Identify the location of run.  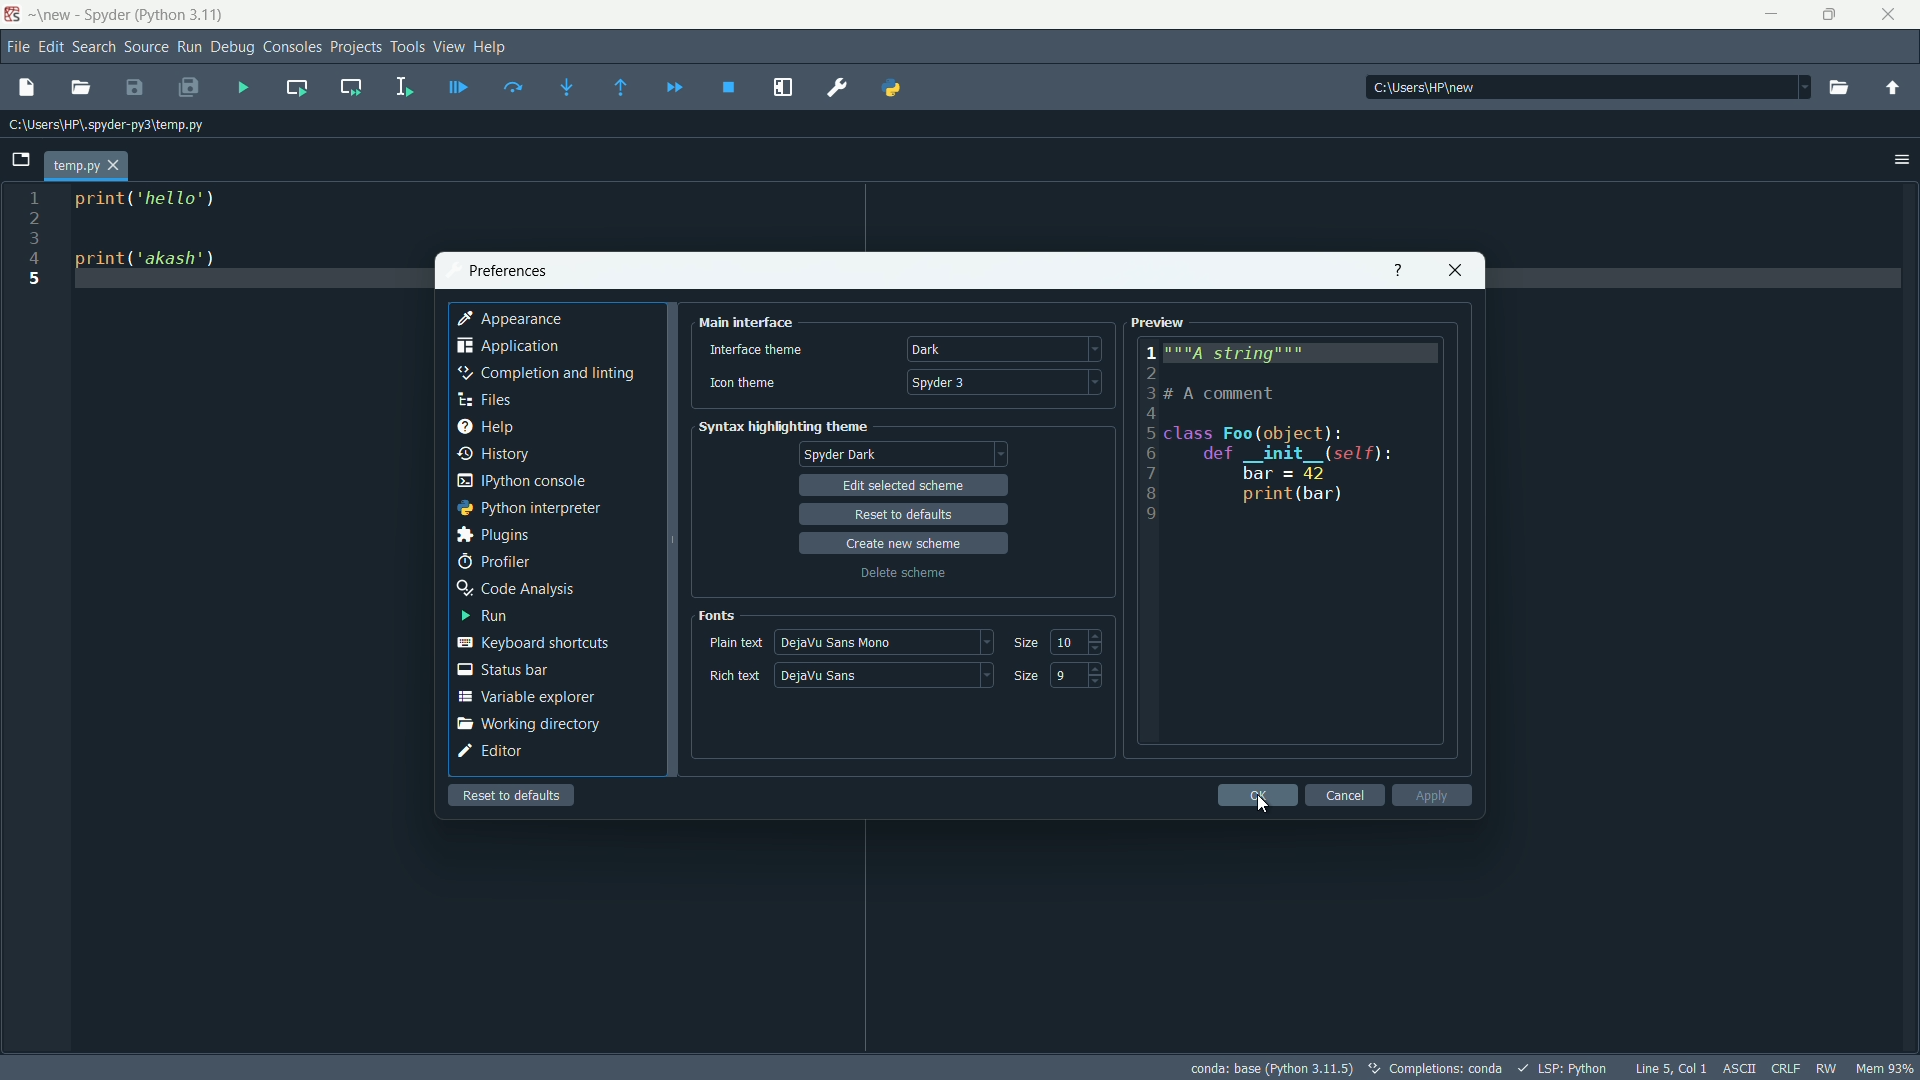
(484, 617).